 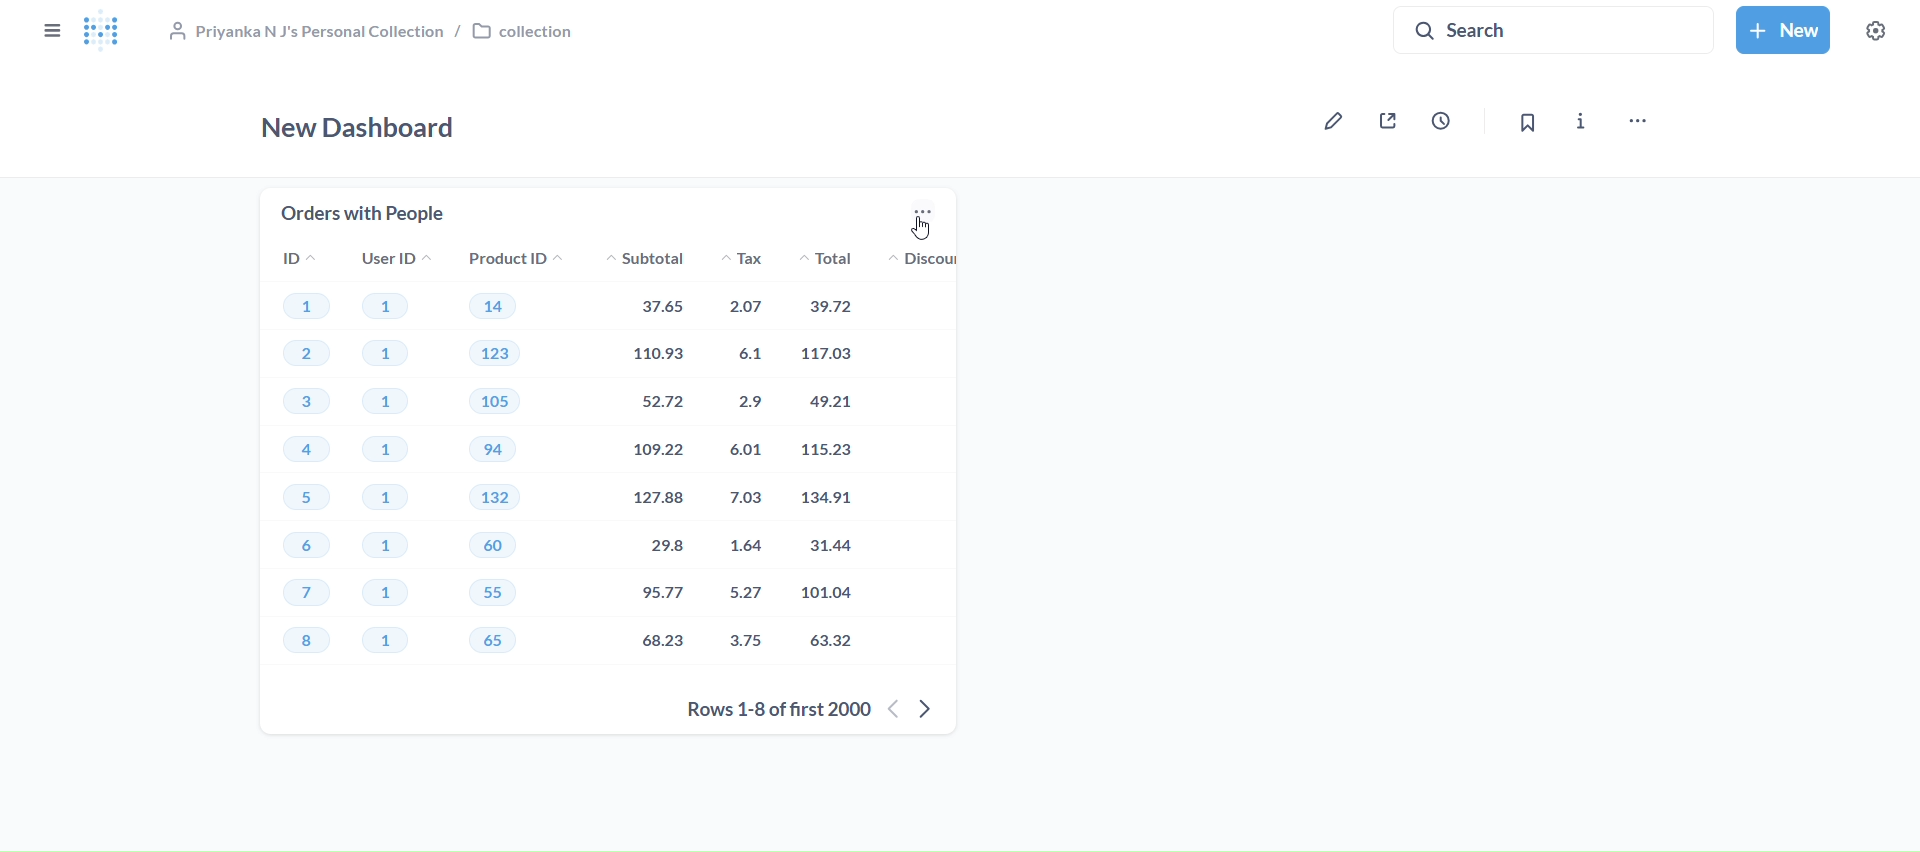 What do you see at coordinates (358, 127) in the screenshot?
I see `new dashboard` at bounding box center [358, 127].